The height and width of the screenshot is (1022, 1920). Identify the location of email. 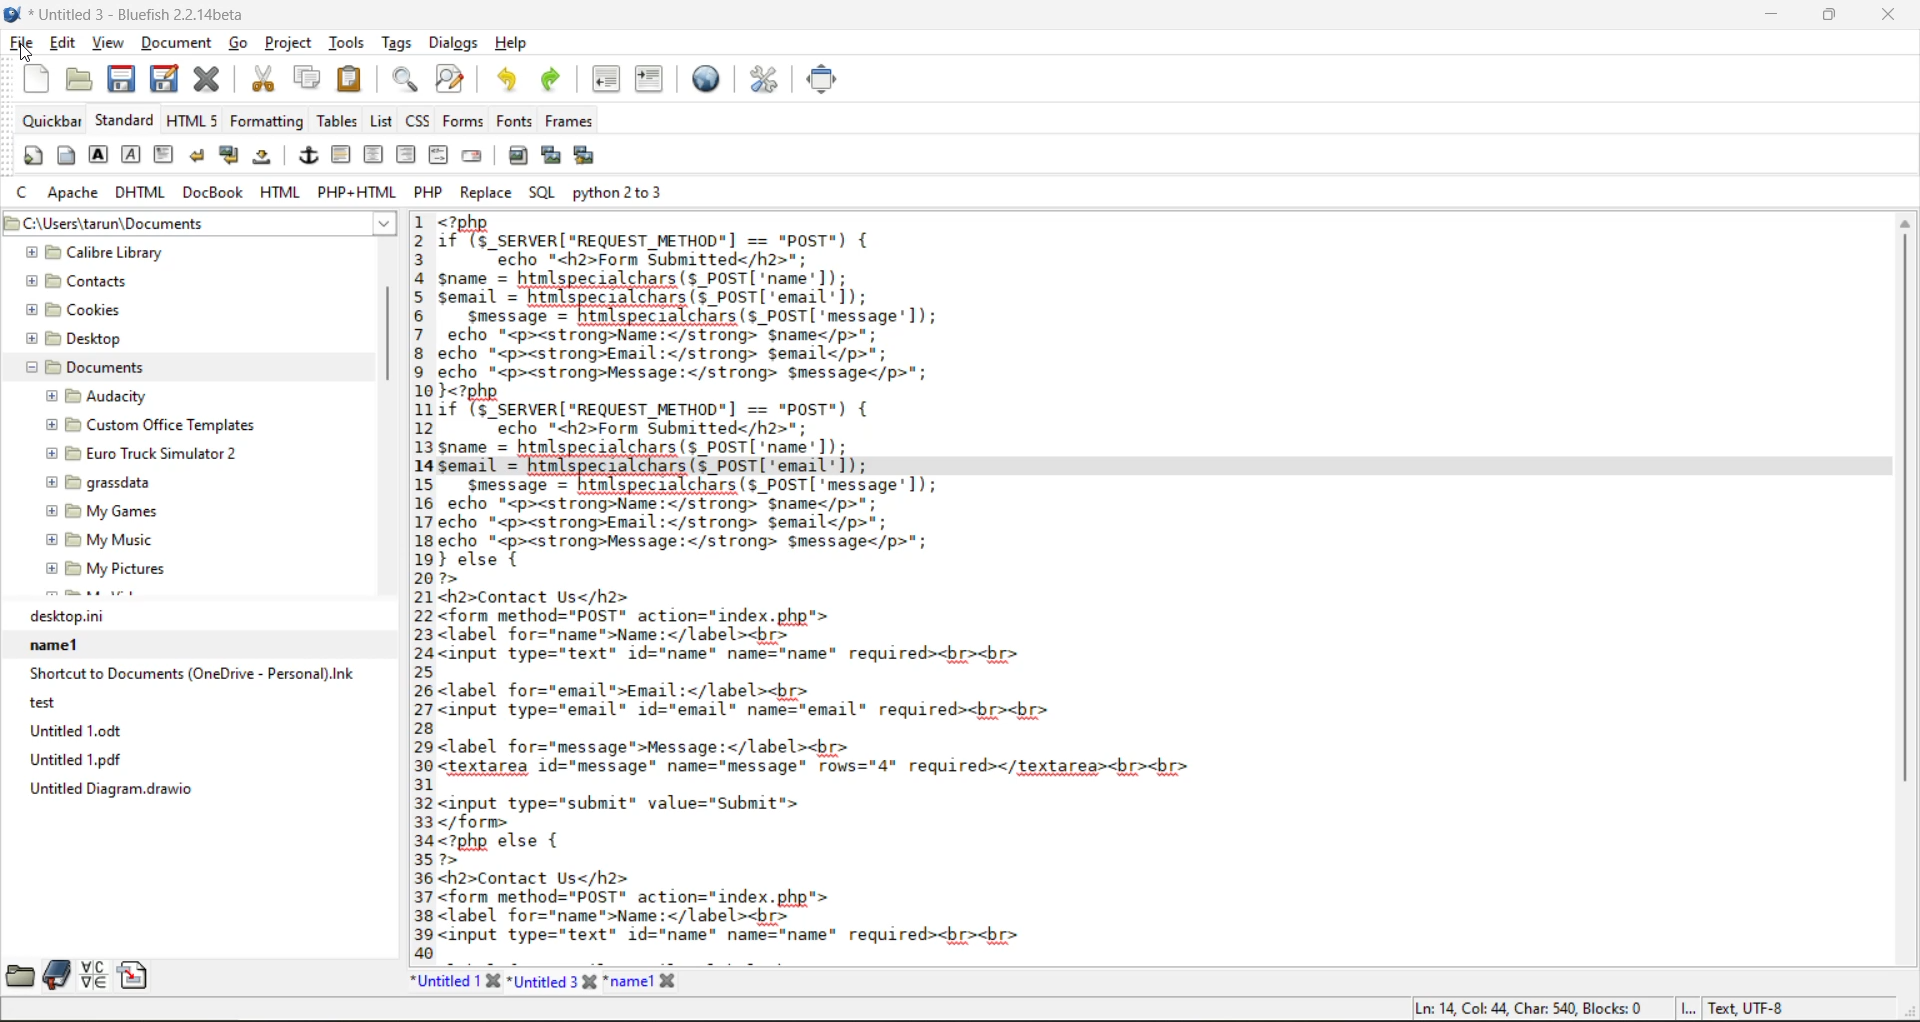
(475, 155).